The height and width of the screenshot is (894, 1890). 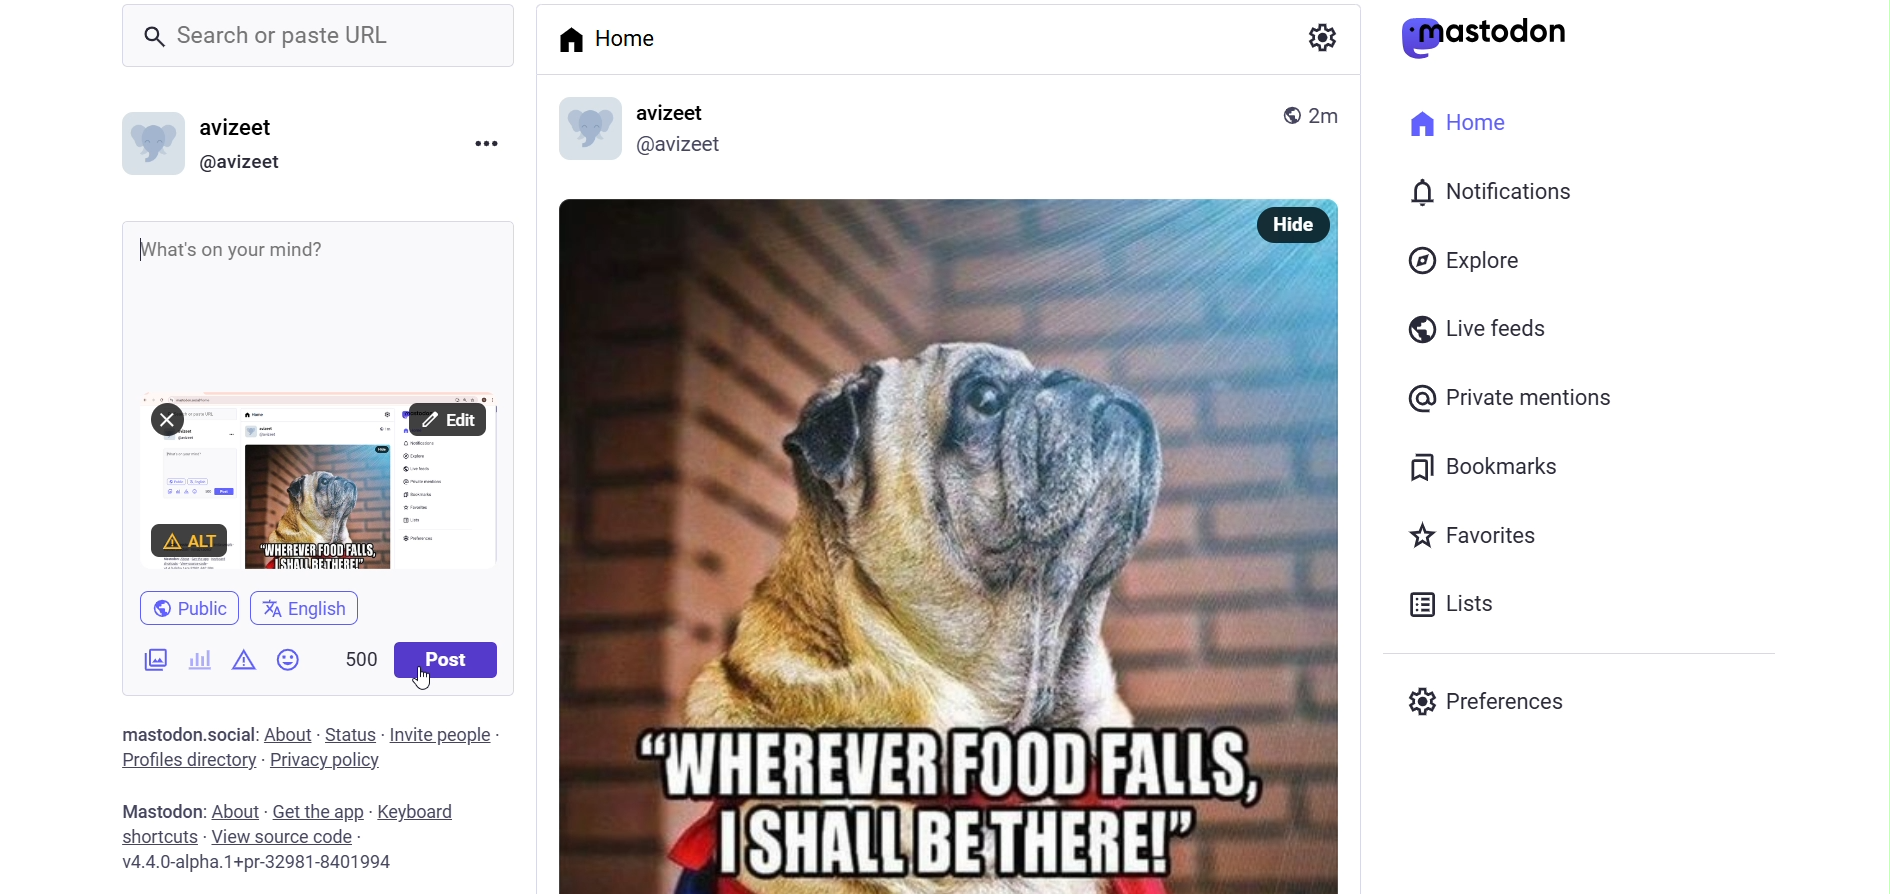 I want to click on Attached Screenshot, so click(x=305, y=478).